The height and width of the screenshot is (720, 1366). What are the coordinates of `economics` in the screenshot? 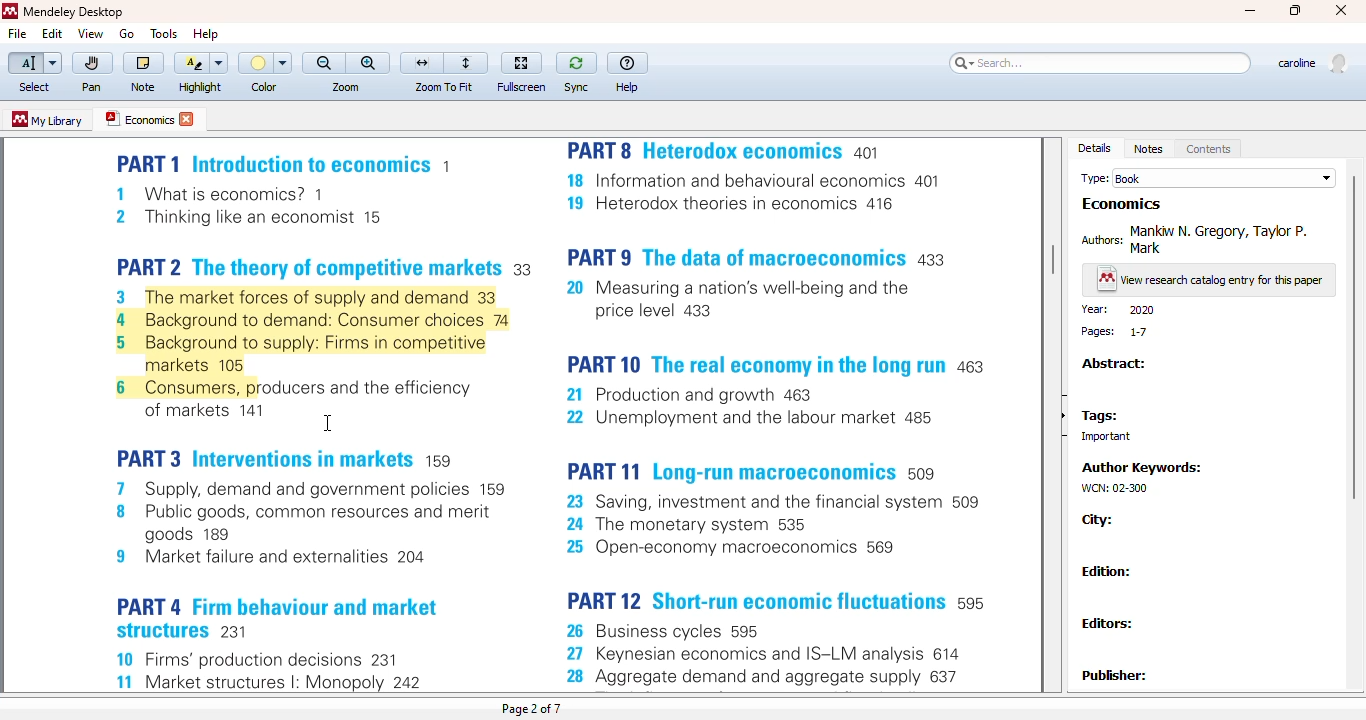 It's located at (138, 118).